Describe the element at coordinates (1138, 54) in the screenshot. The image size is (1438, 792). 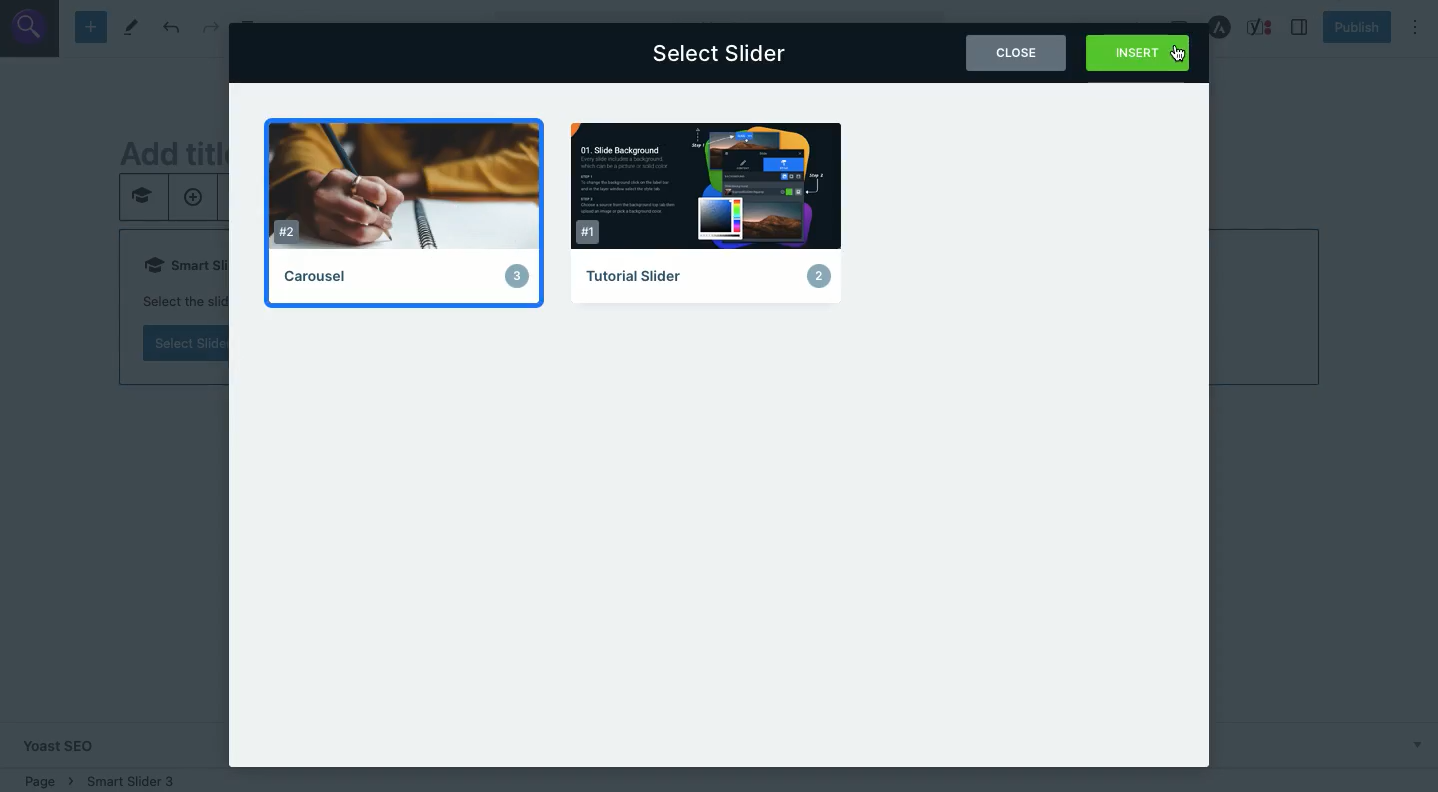
I see `Insert` at that location.